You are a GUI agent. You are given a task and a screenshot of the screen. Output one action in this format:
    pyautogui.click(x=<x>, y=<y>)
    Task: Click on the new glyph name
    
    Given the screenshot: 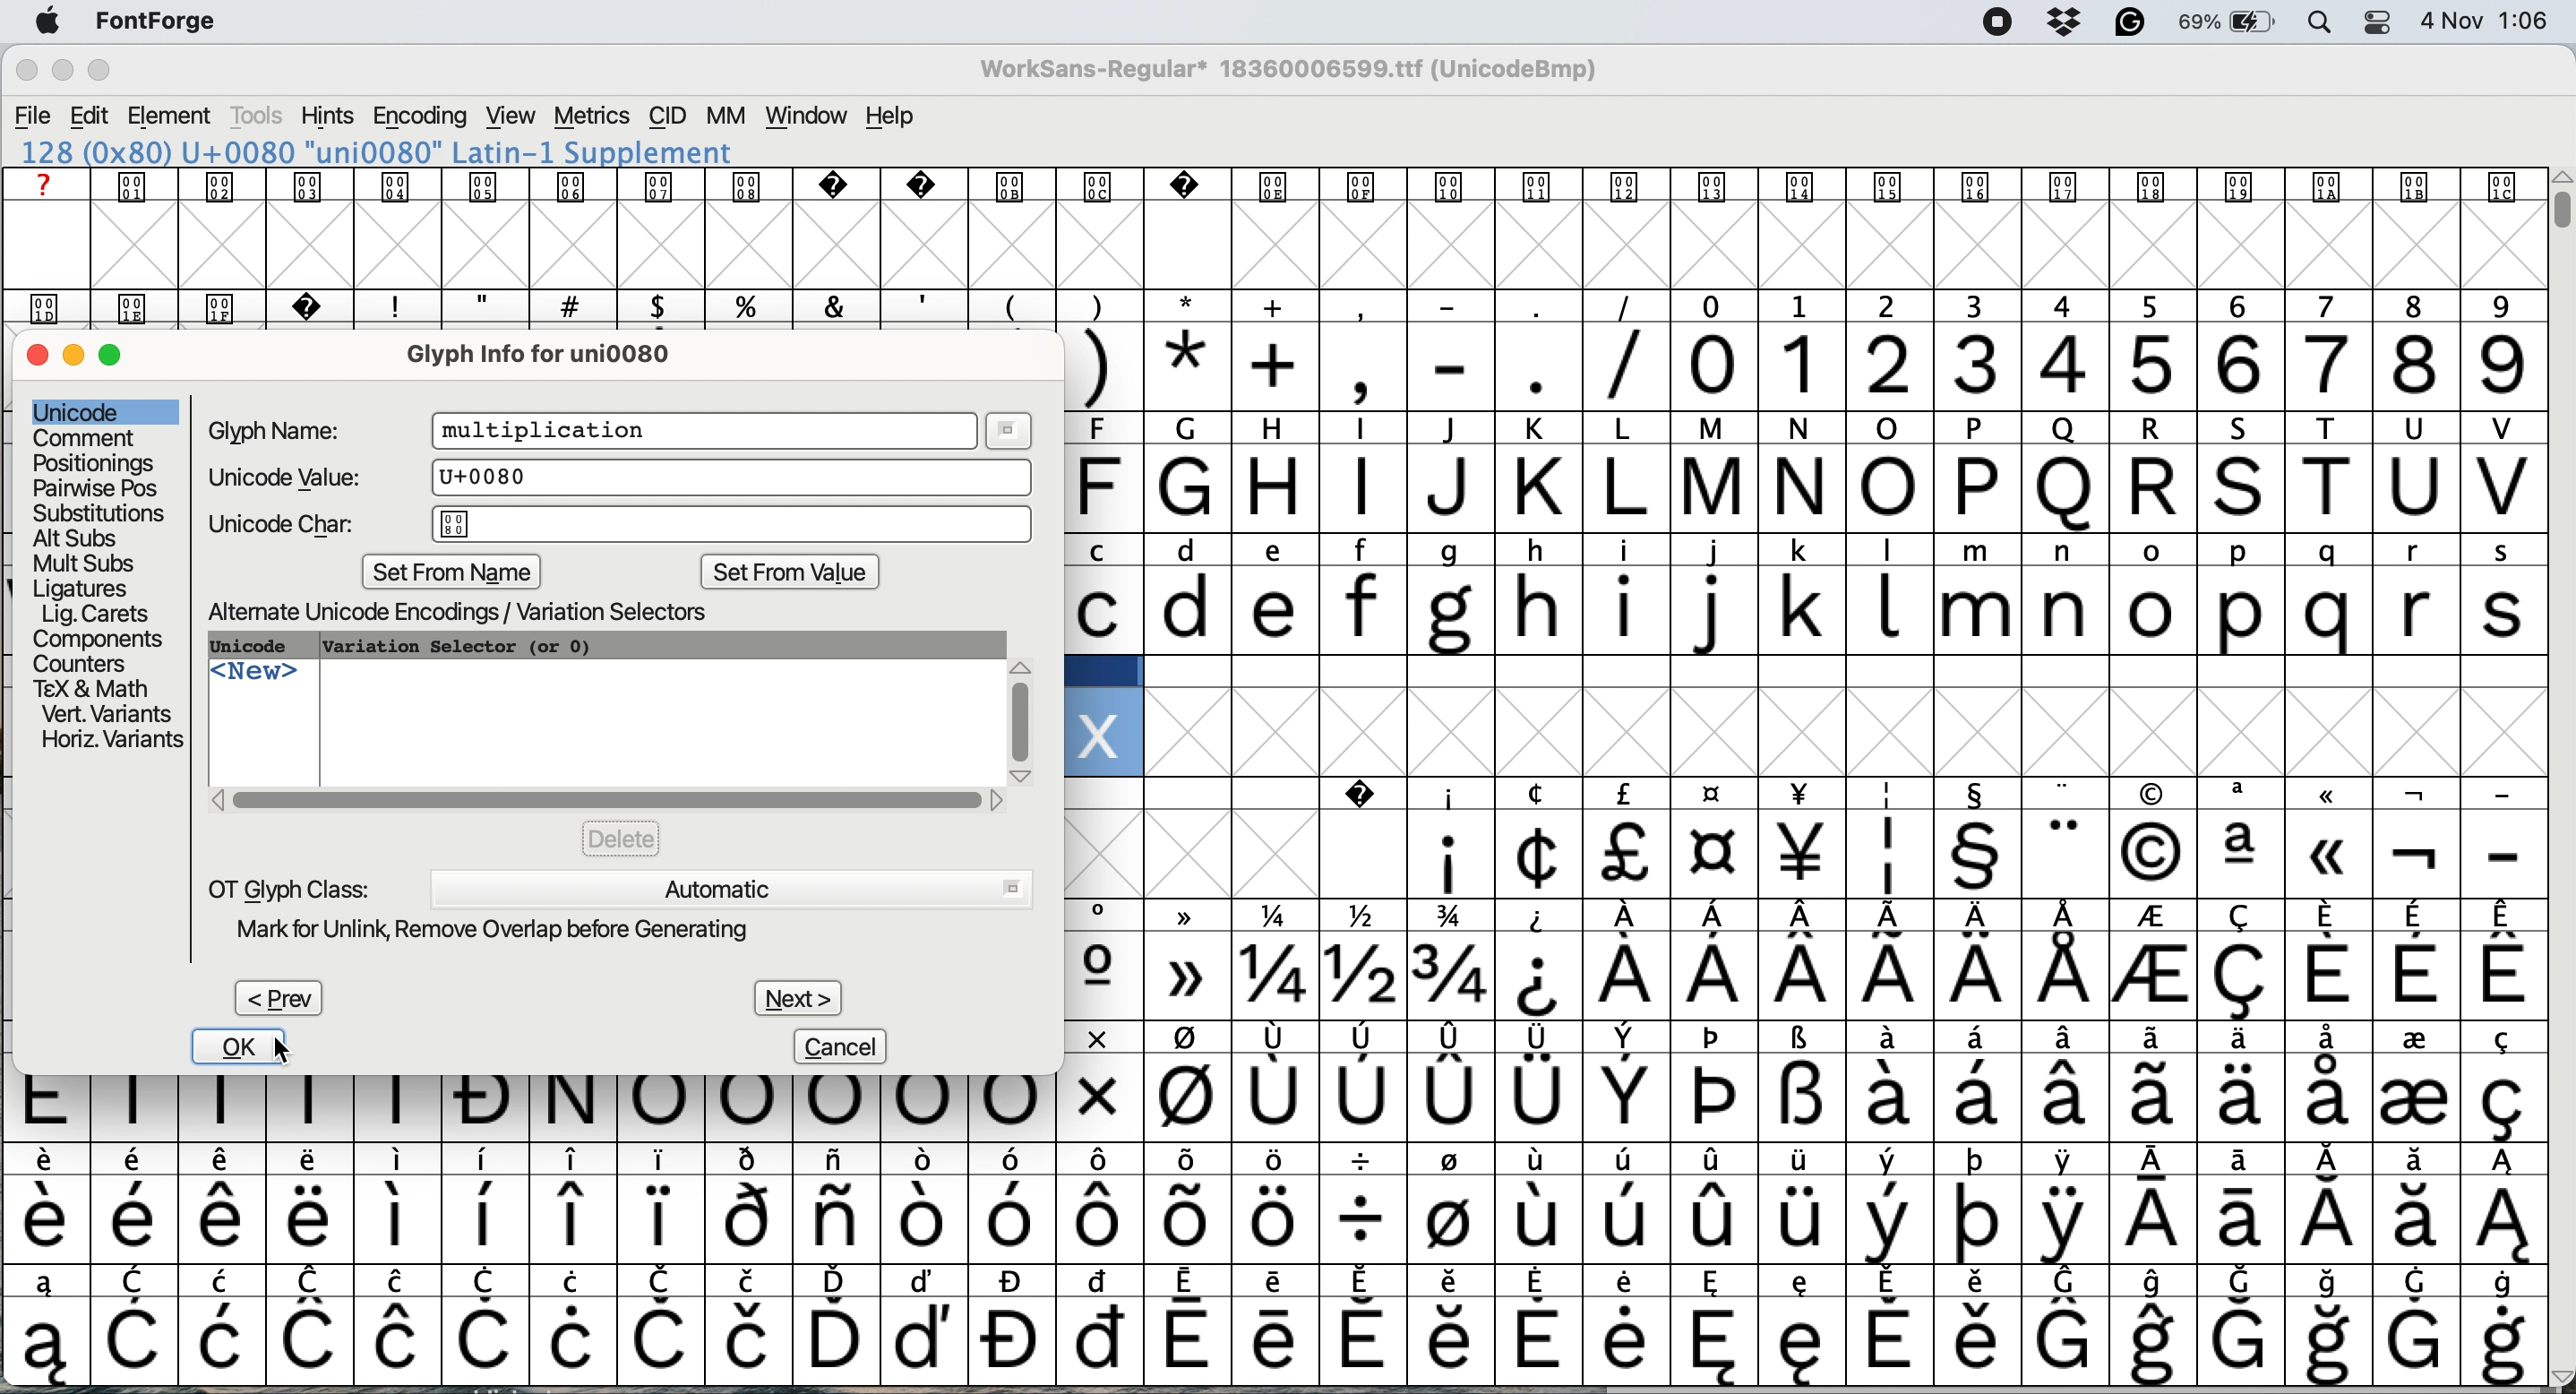 What is the action you would take?
    pyautogui.click(x=552, y=431)
    